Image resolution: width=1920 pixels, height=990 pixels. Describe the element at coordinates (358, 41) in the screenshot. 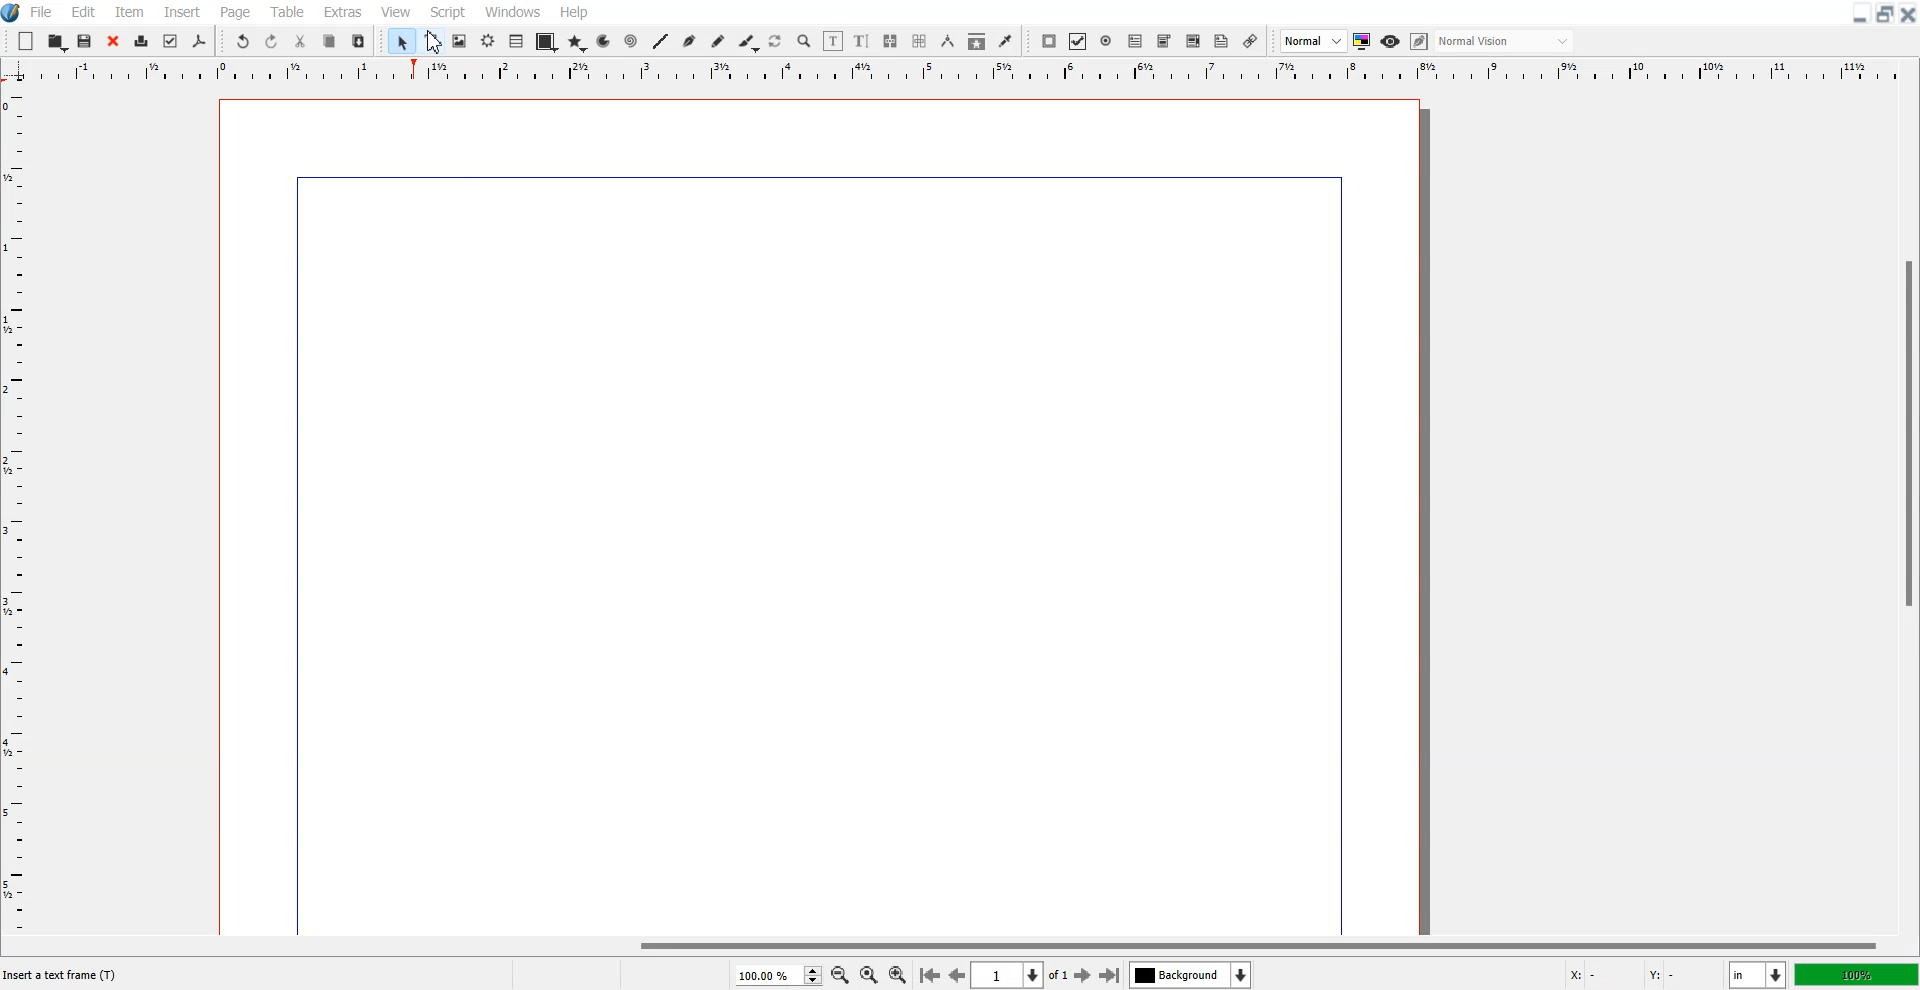

I see `Paste` at that location.